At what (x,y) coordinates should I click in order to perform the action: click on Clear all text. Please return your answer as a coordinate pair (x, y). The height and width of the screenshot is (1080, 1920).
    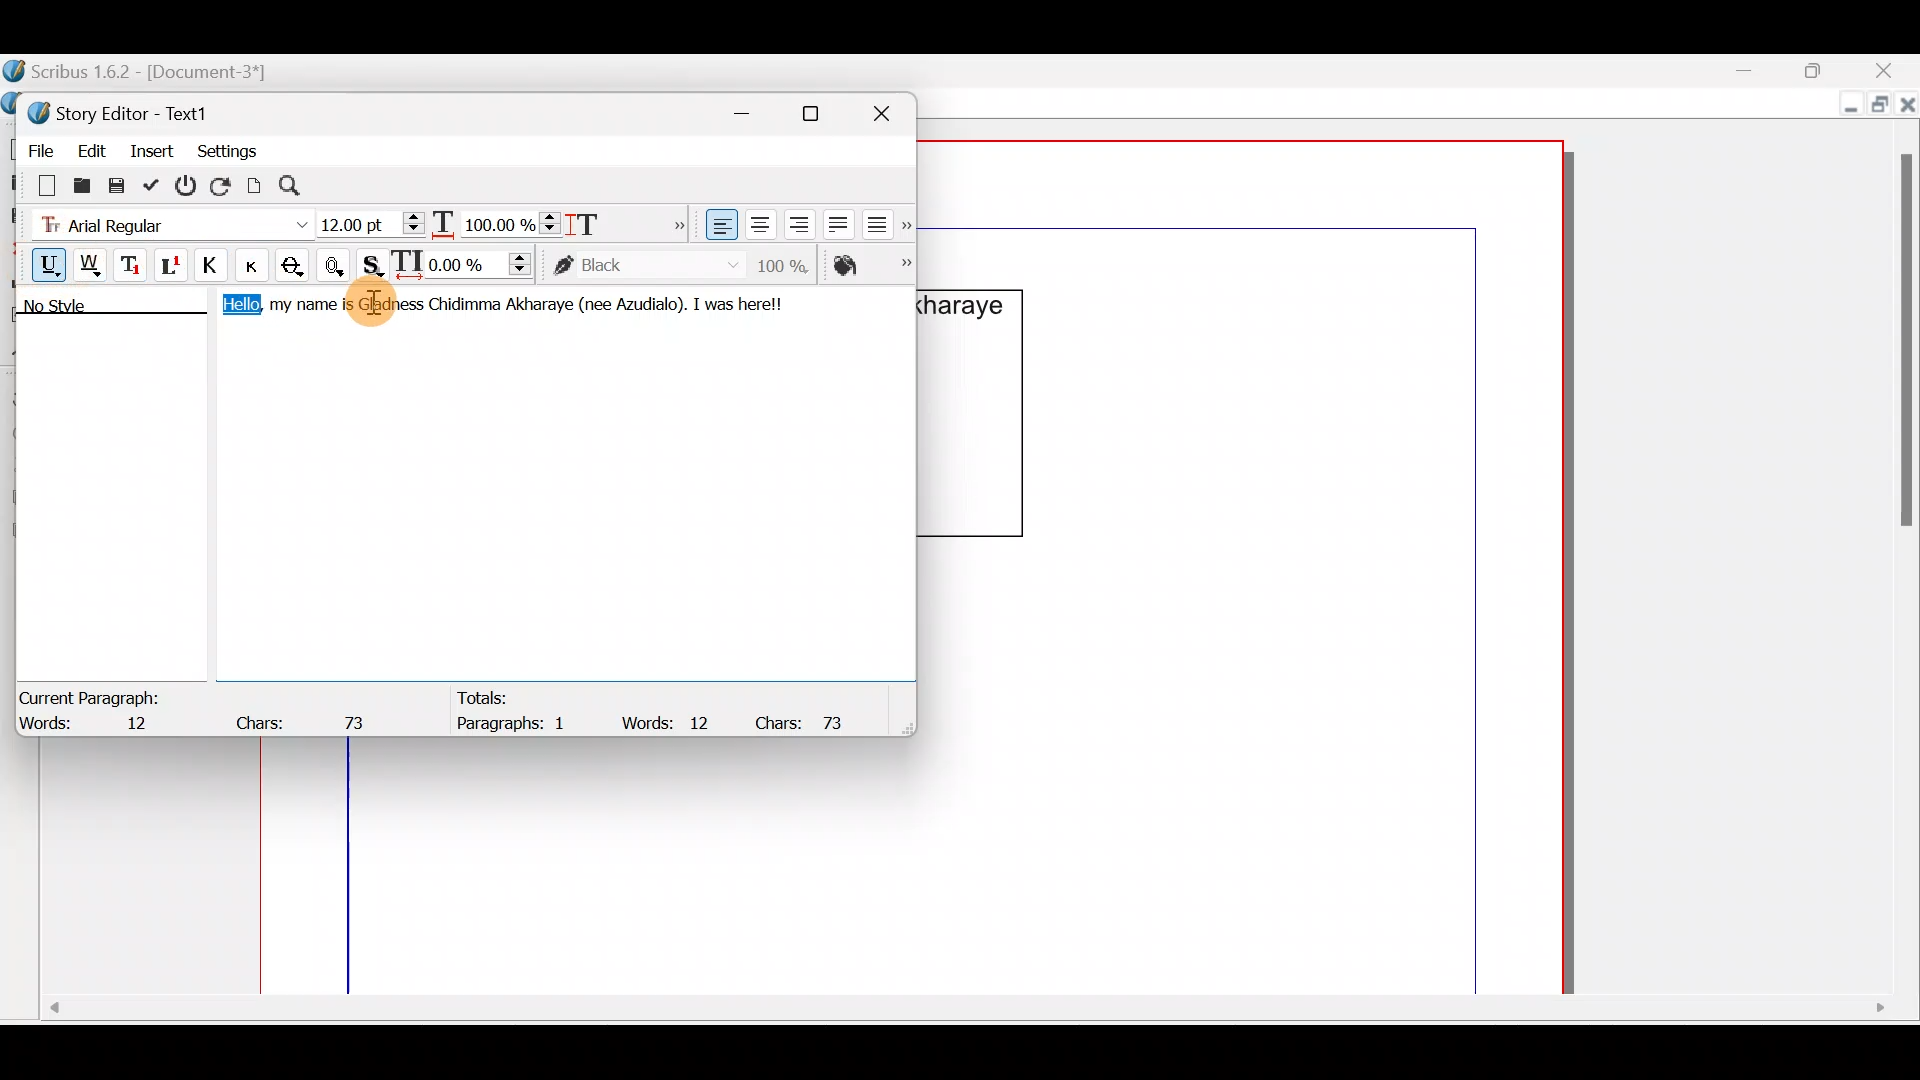
    Looking at the image, I should click on (37, 184).